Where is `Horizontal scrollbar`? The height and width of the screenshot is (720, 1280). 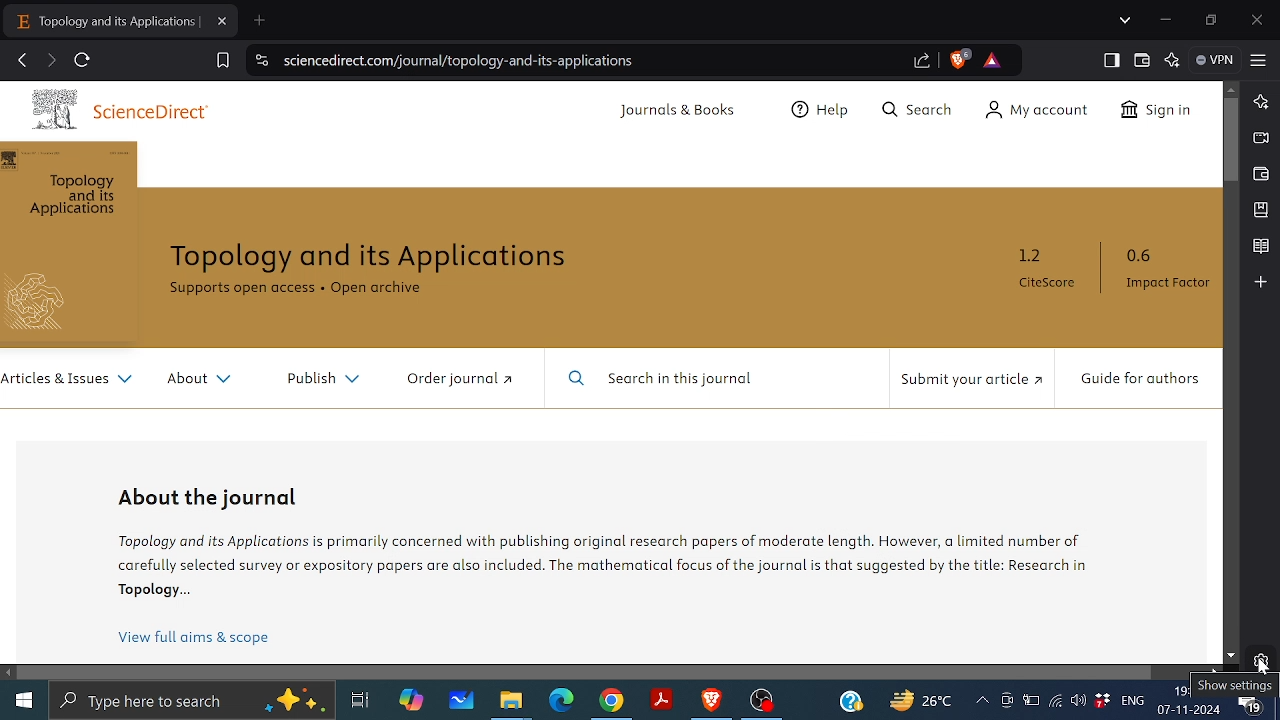
Horizontal scrollbar is located at coordinates (585, 671).